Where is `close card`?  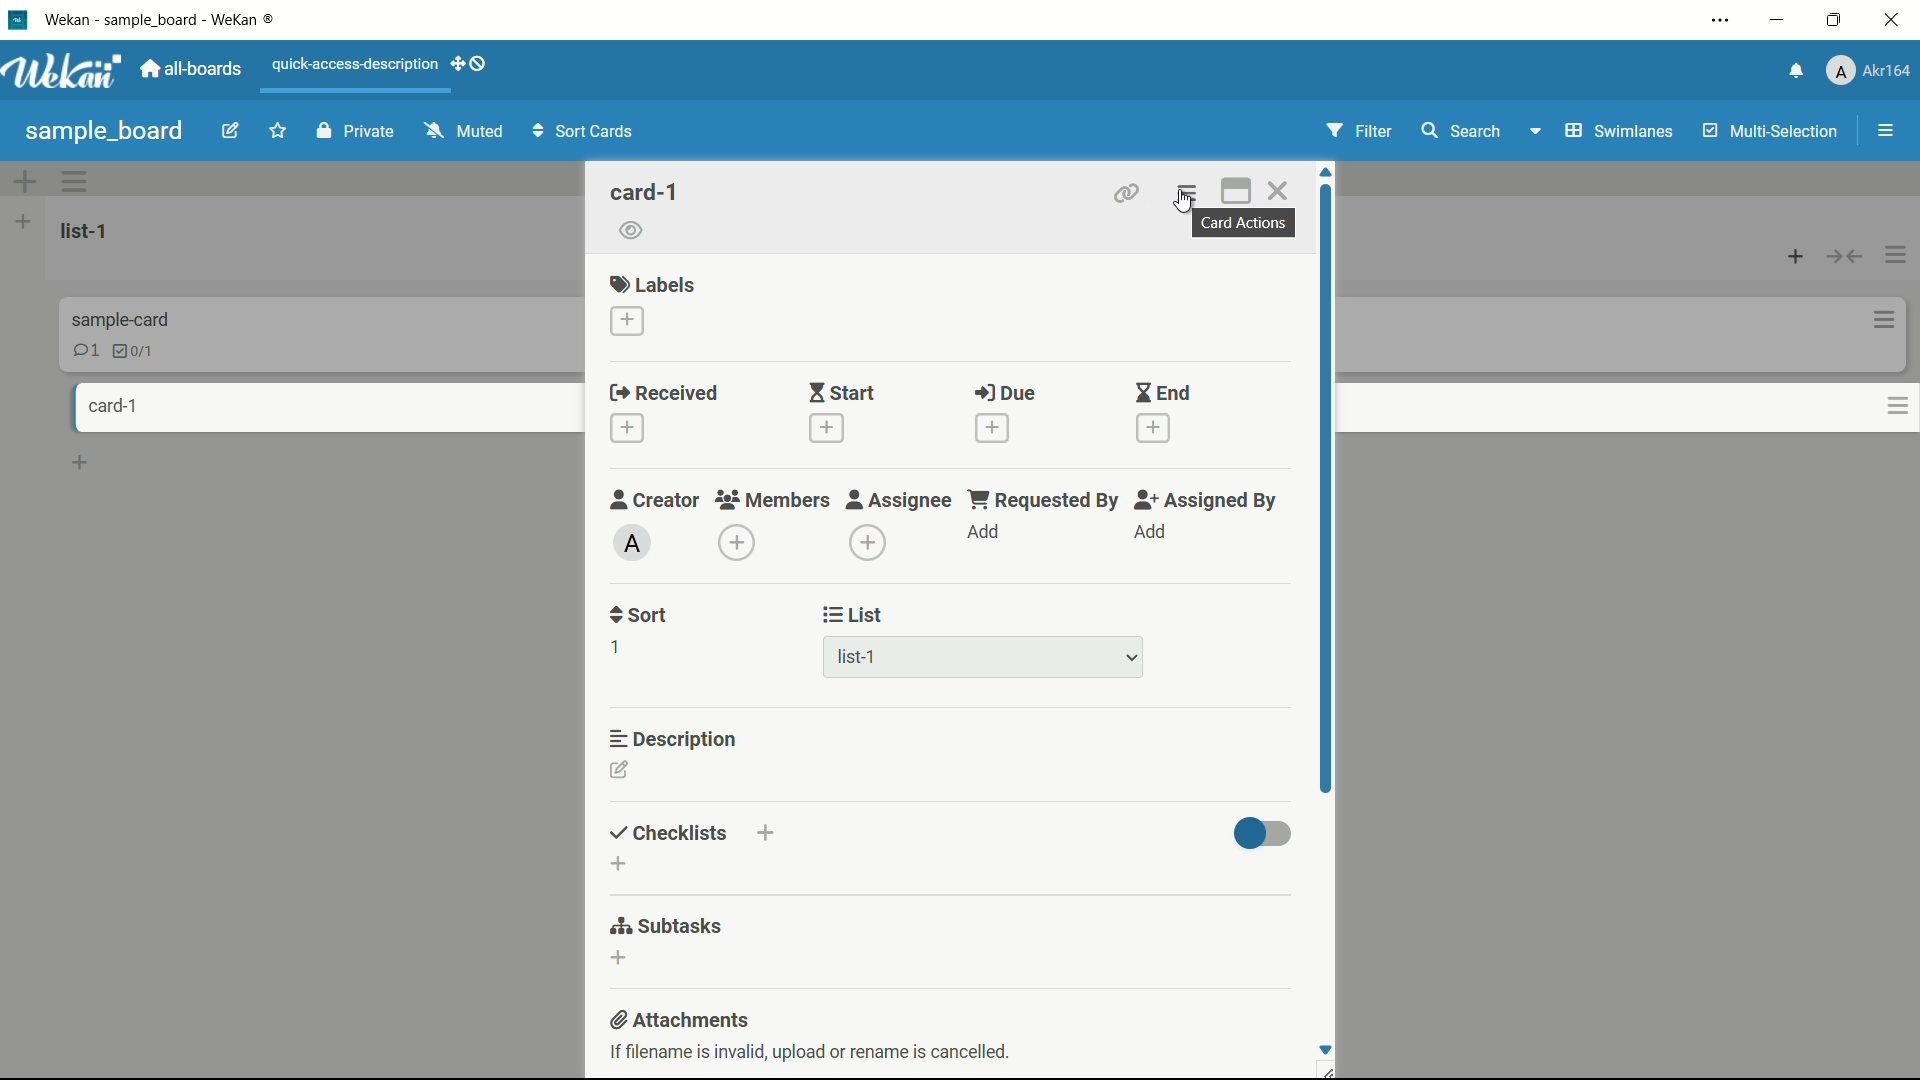
close card is located at coordinates (1280, 191).